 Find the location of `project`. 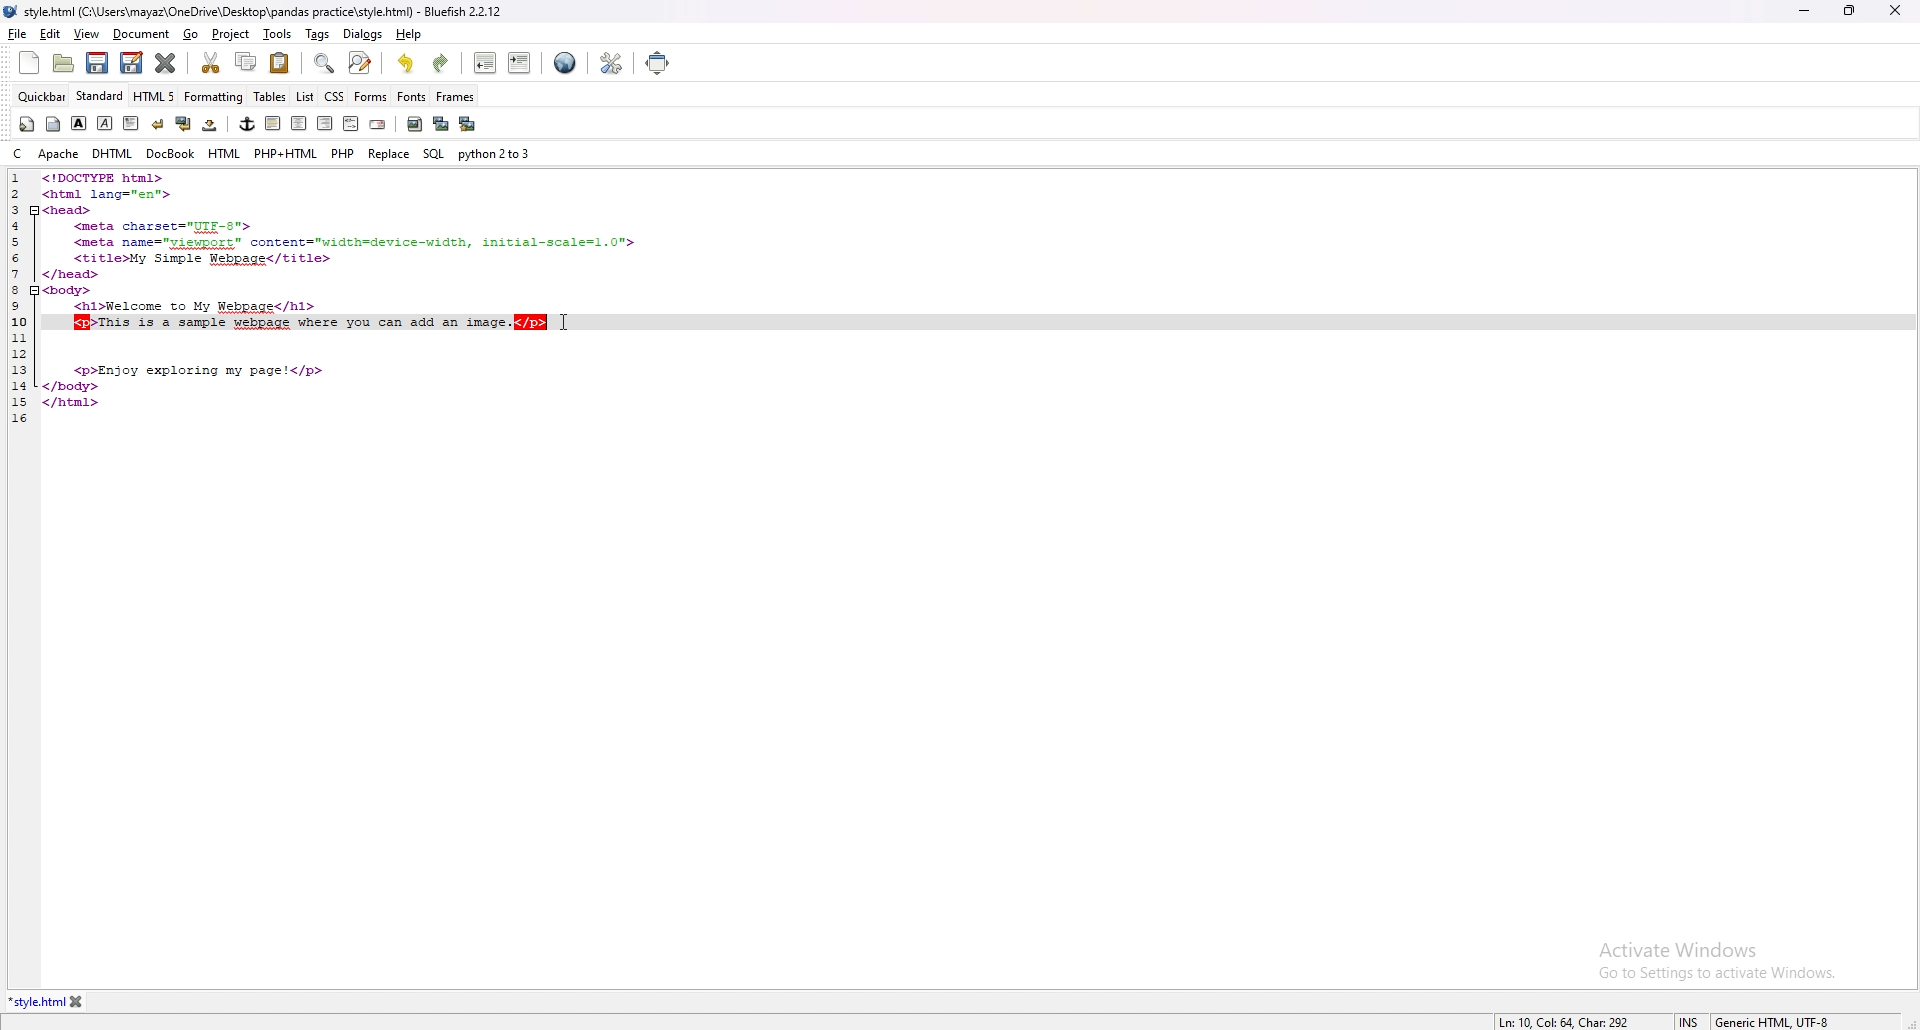

project is located at coordinates (229, 34).